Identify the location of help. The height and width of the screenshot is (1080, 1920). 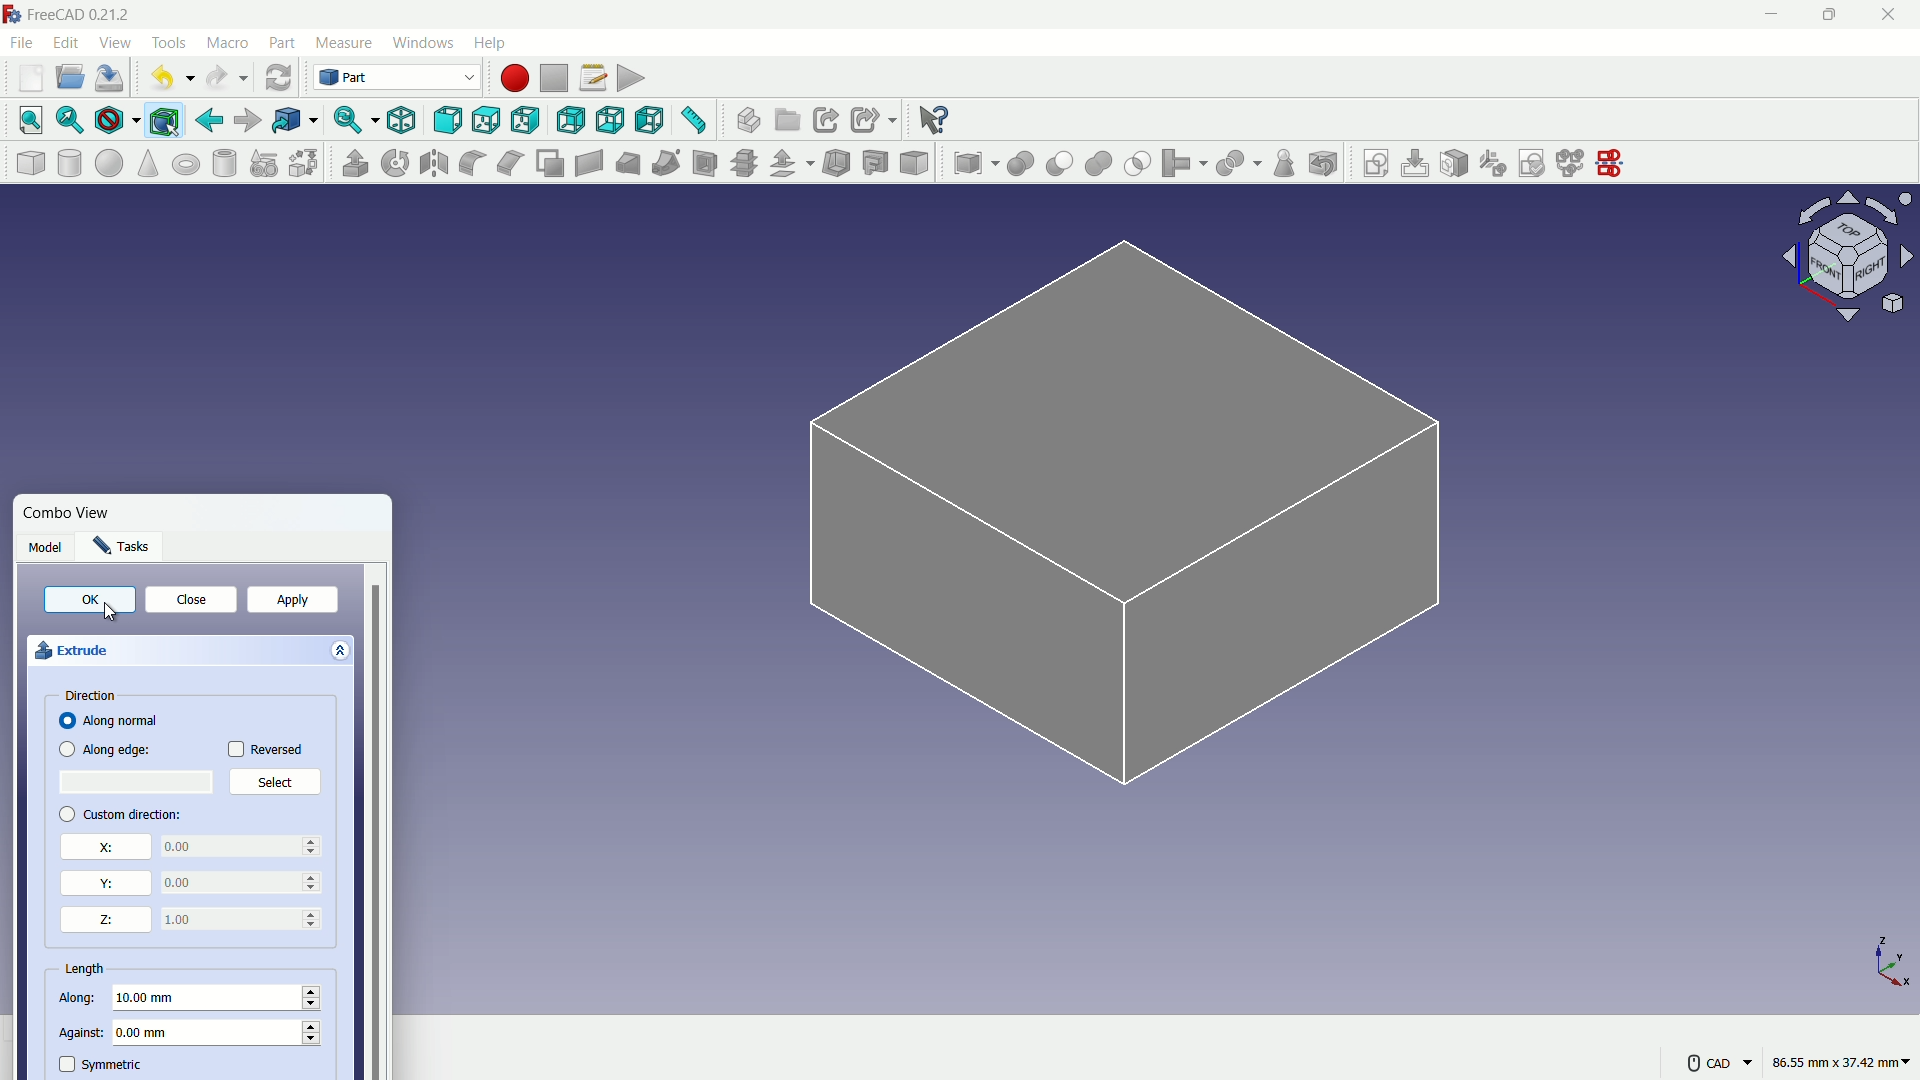
(492, 42).